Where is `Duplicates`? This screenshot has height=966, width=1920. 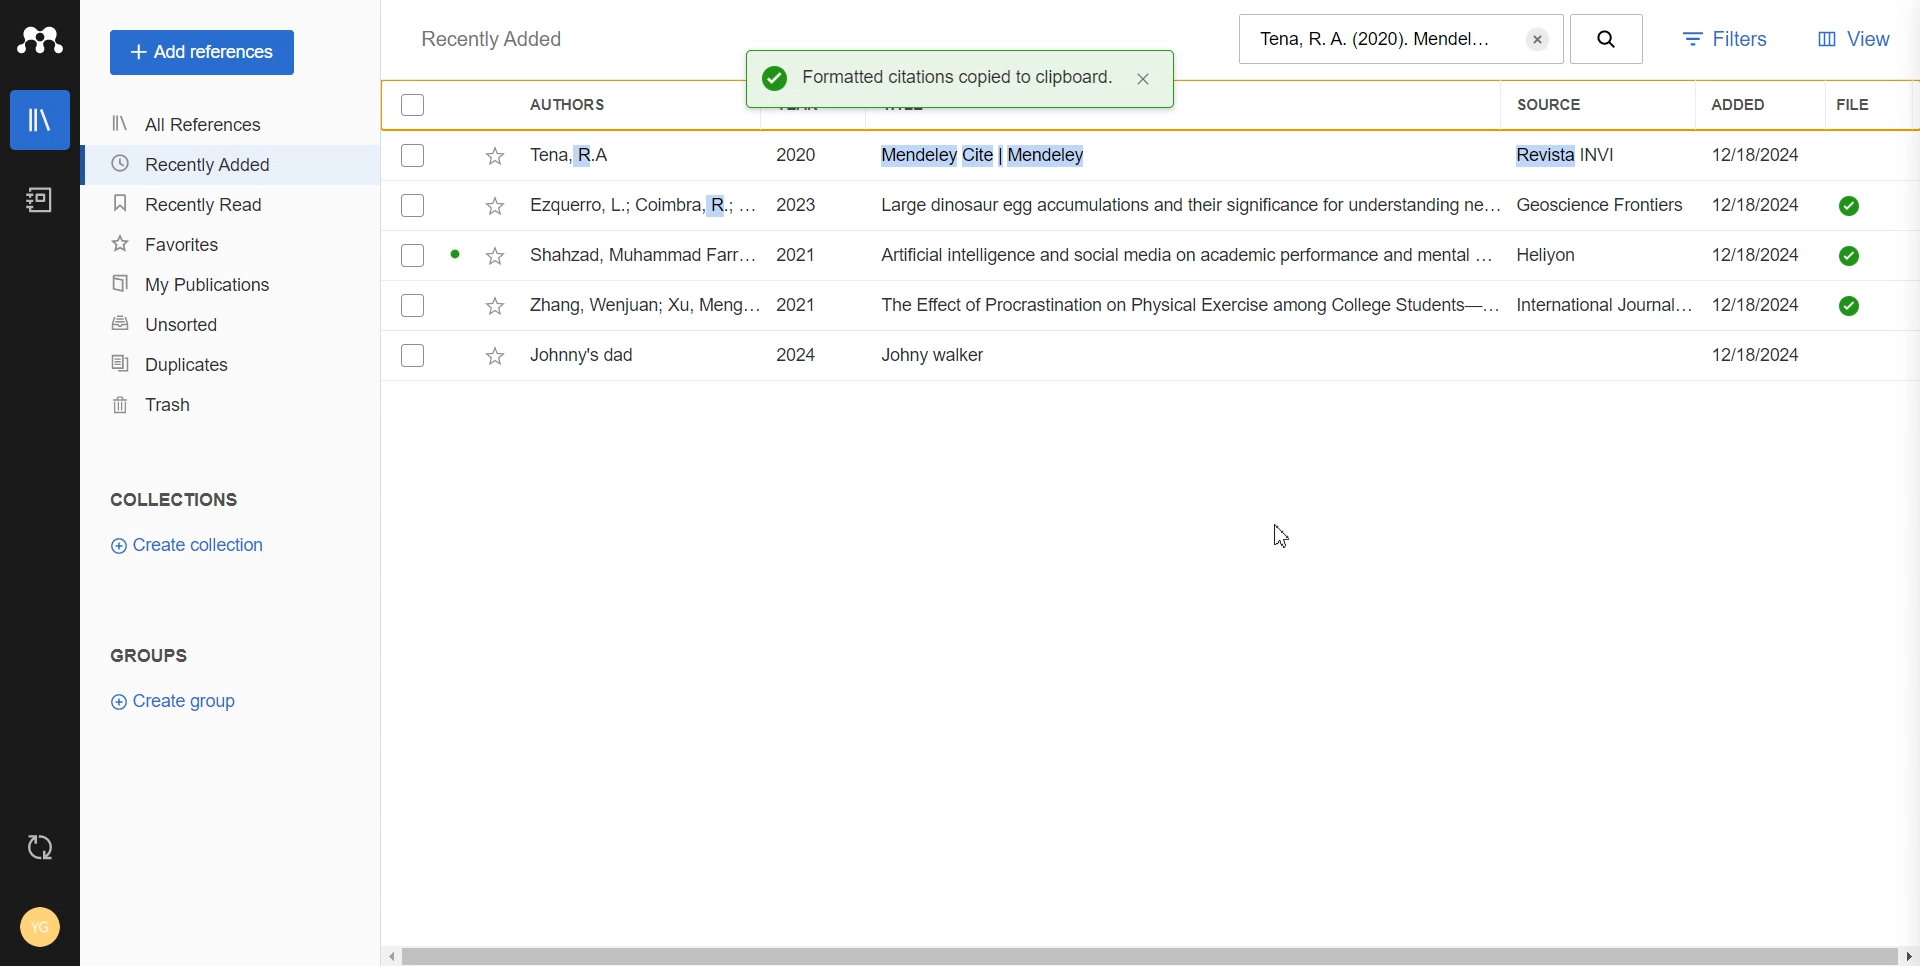 Duplicates is located at coordinates (231, 364).